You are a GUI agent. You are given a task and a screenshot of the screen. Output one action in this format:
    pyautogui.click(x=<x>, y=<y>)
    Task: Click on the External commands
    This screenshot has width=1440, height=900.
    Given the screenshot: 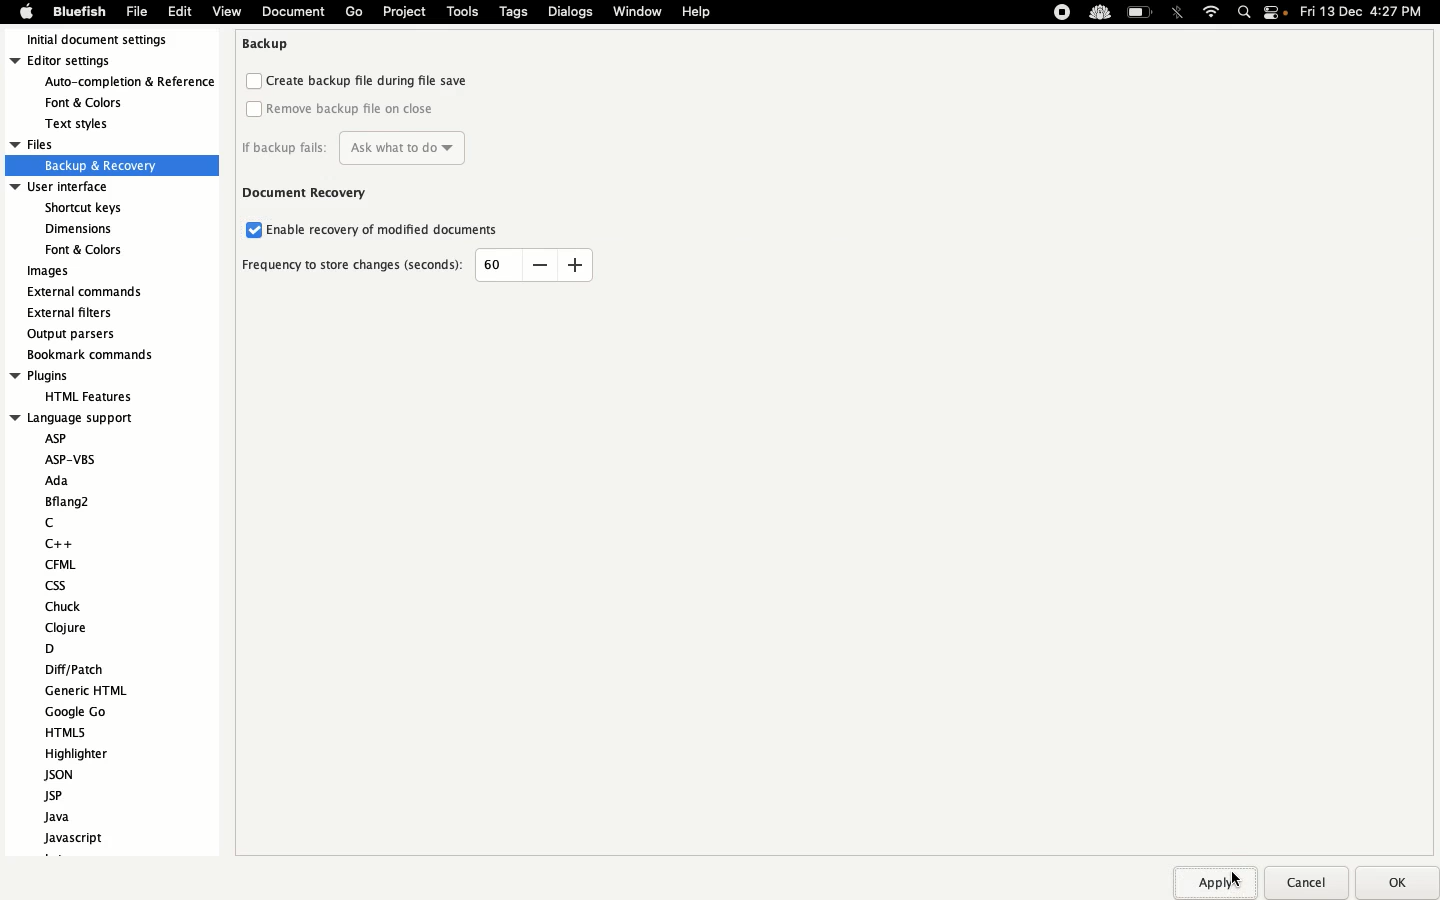 What is the action you would take?
    pyautogui.click(x=94, y=292)
    